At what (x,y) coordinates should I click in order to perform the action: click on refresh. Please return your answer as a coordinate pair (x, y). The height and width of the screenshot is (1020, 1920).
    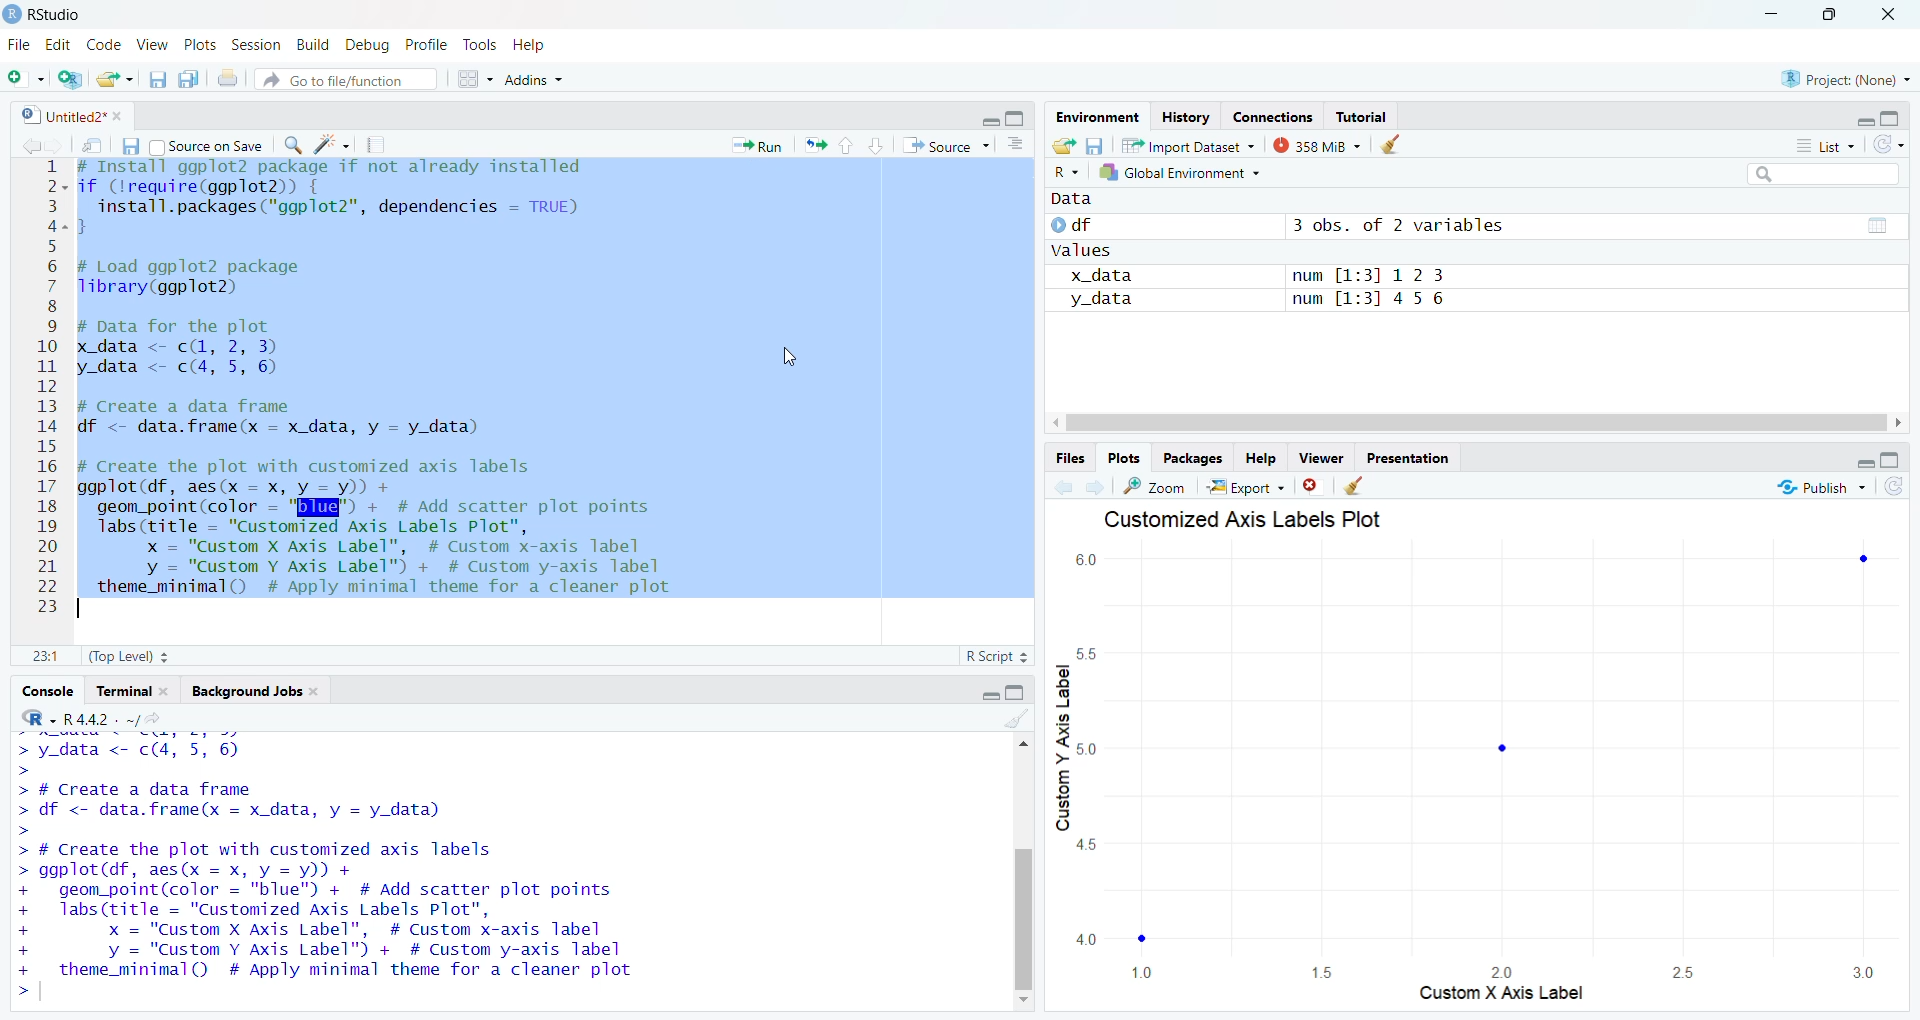
    Looking at the image, I should click on (1888, 145).